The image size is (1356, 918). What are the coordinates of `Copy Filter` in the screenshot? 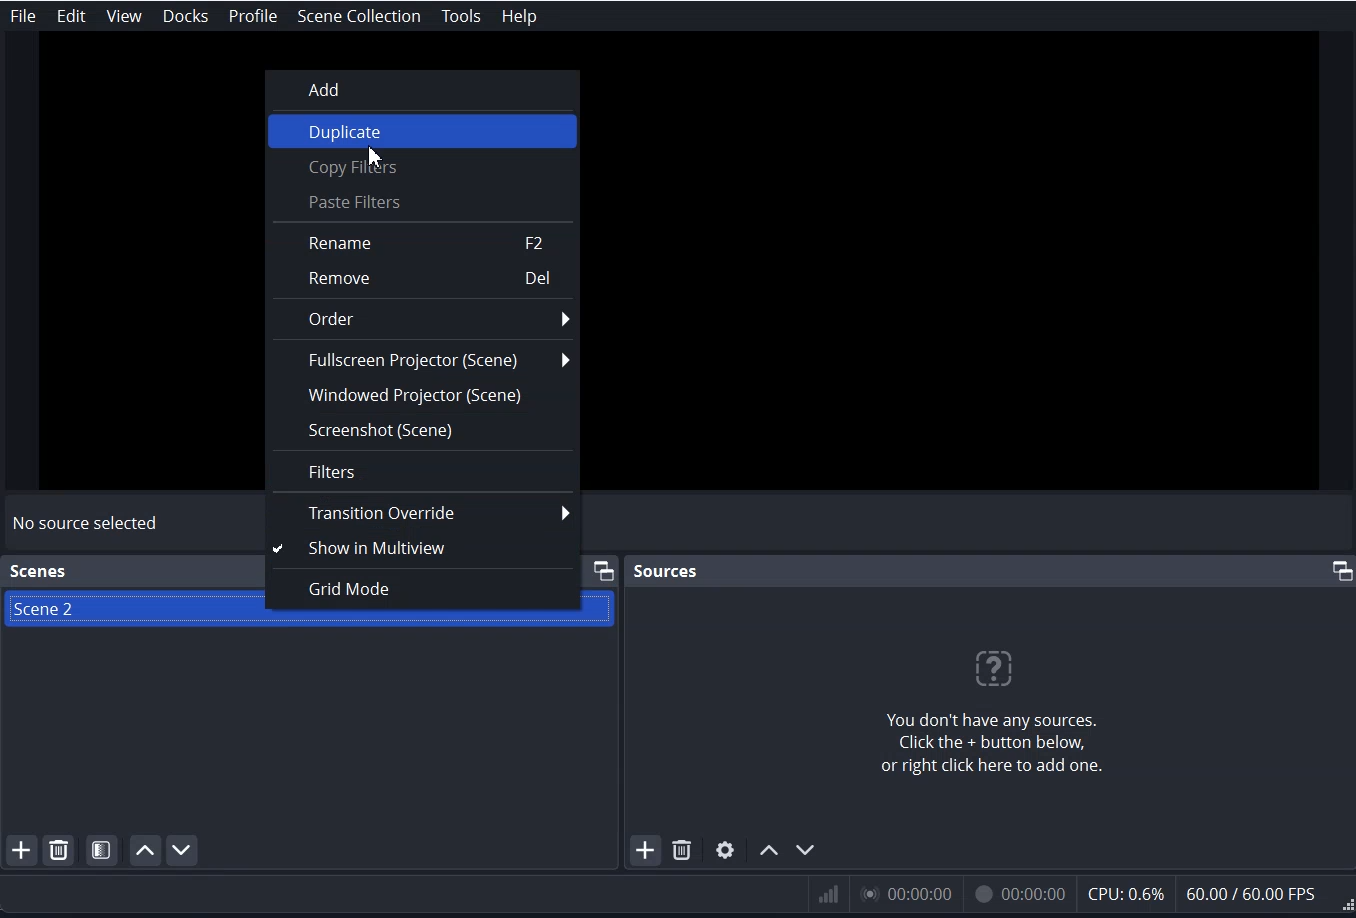 It's located at (422, 168).